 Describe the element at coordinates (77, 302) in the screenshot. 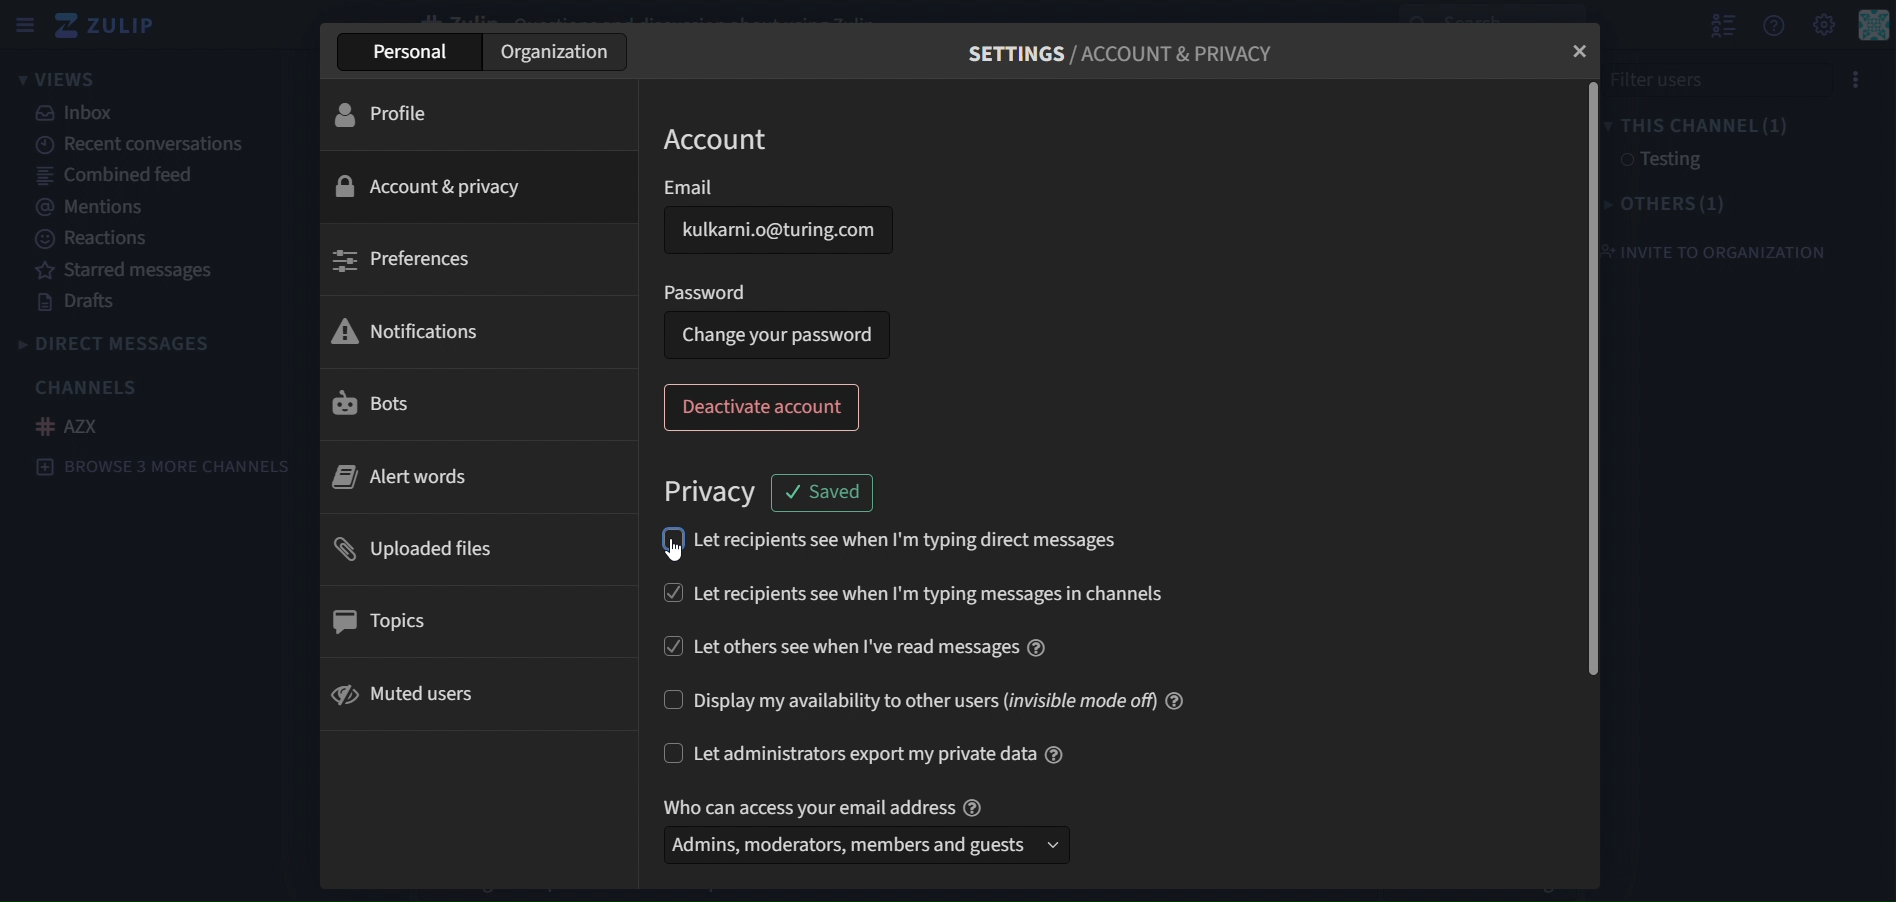

I see `drafts` at that location.